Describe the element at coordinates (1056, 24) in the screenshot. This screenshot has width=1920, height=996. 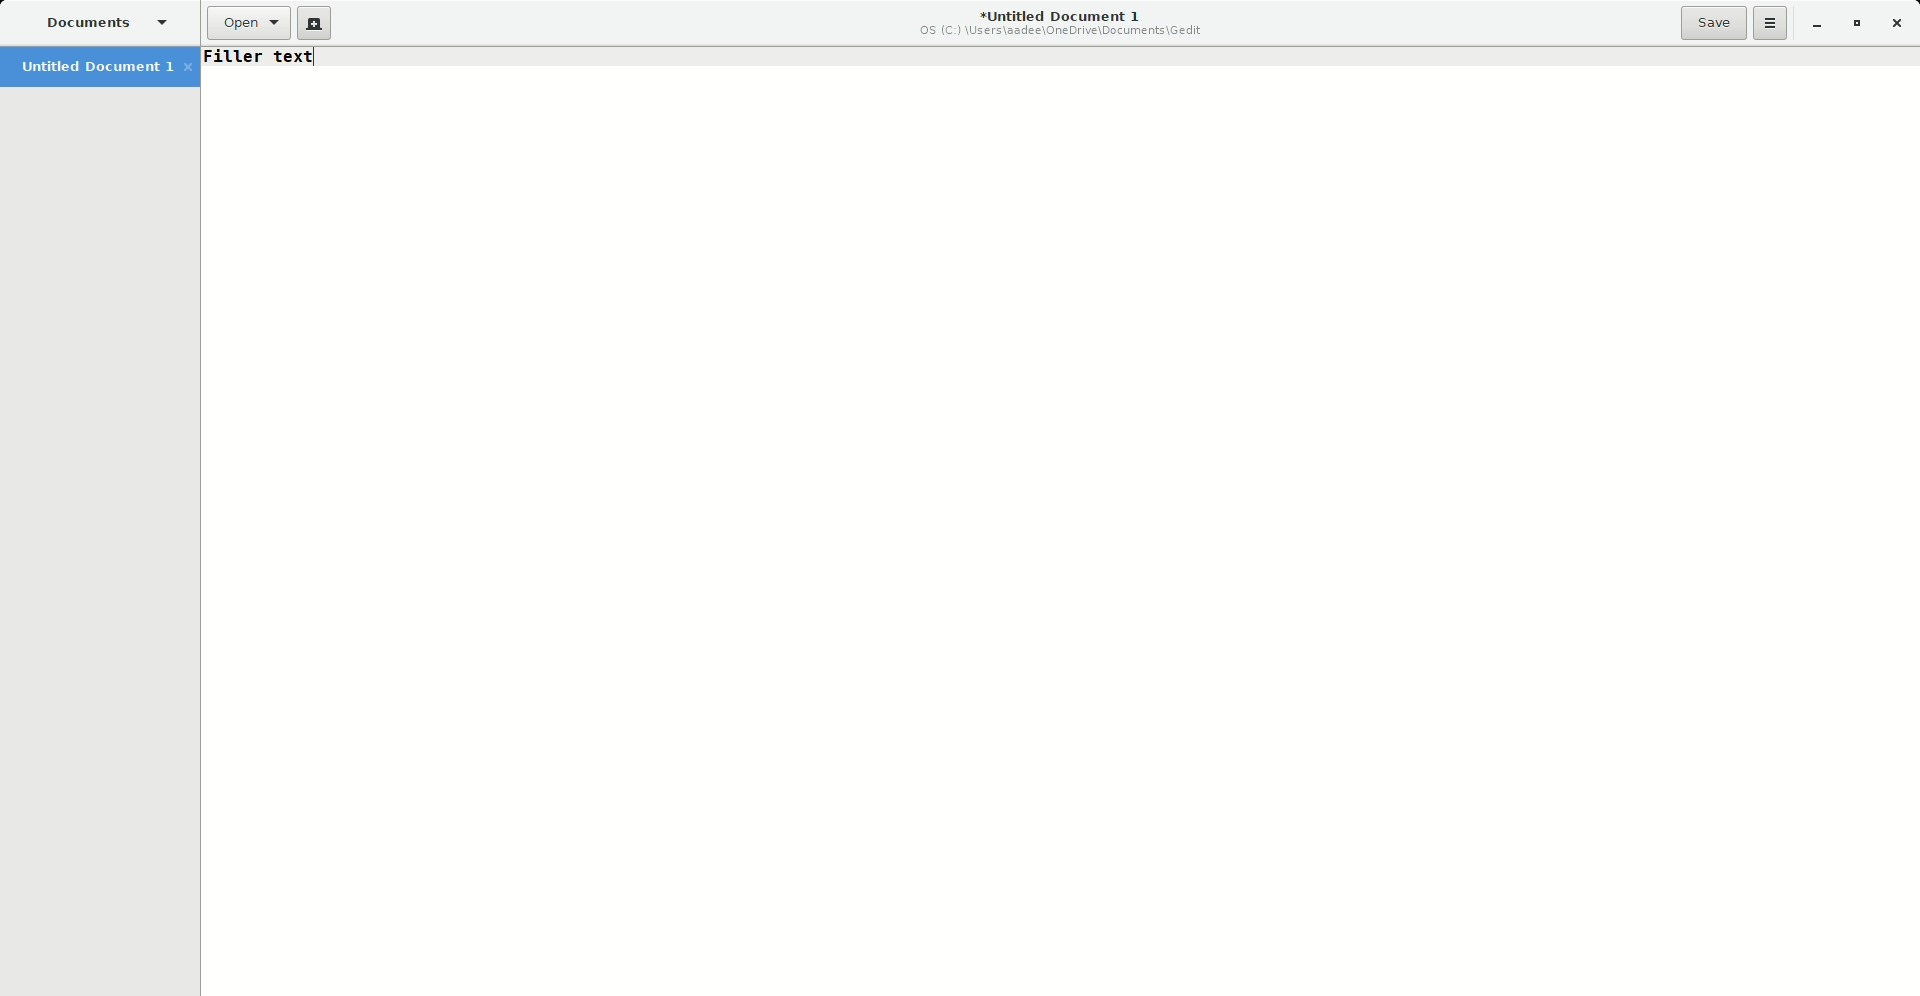
I see `Untitled Document 1` at that location.